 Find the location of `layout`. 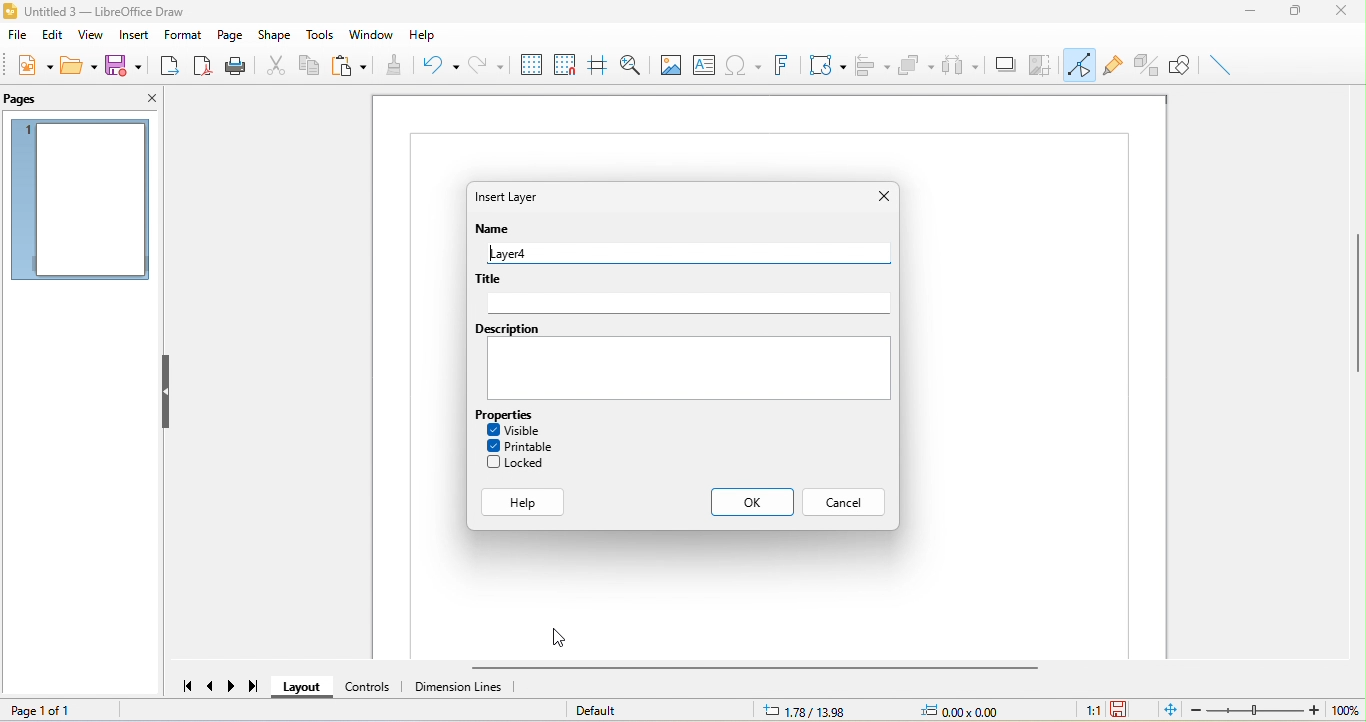

layout is located at coordinates (302, 688).